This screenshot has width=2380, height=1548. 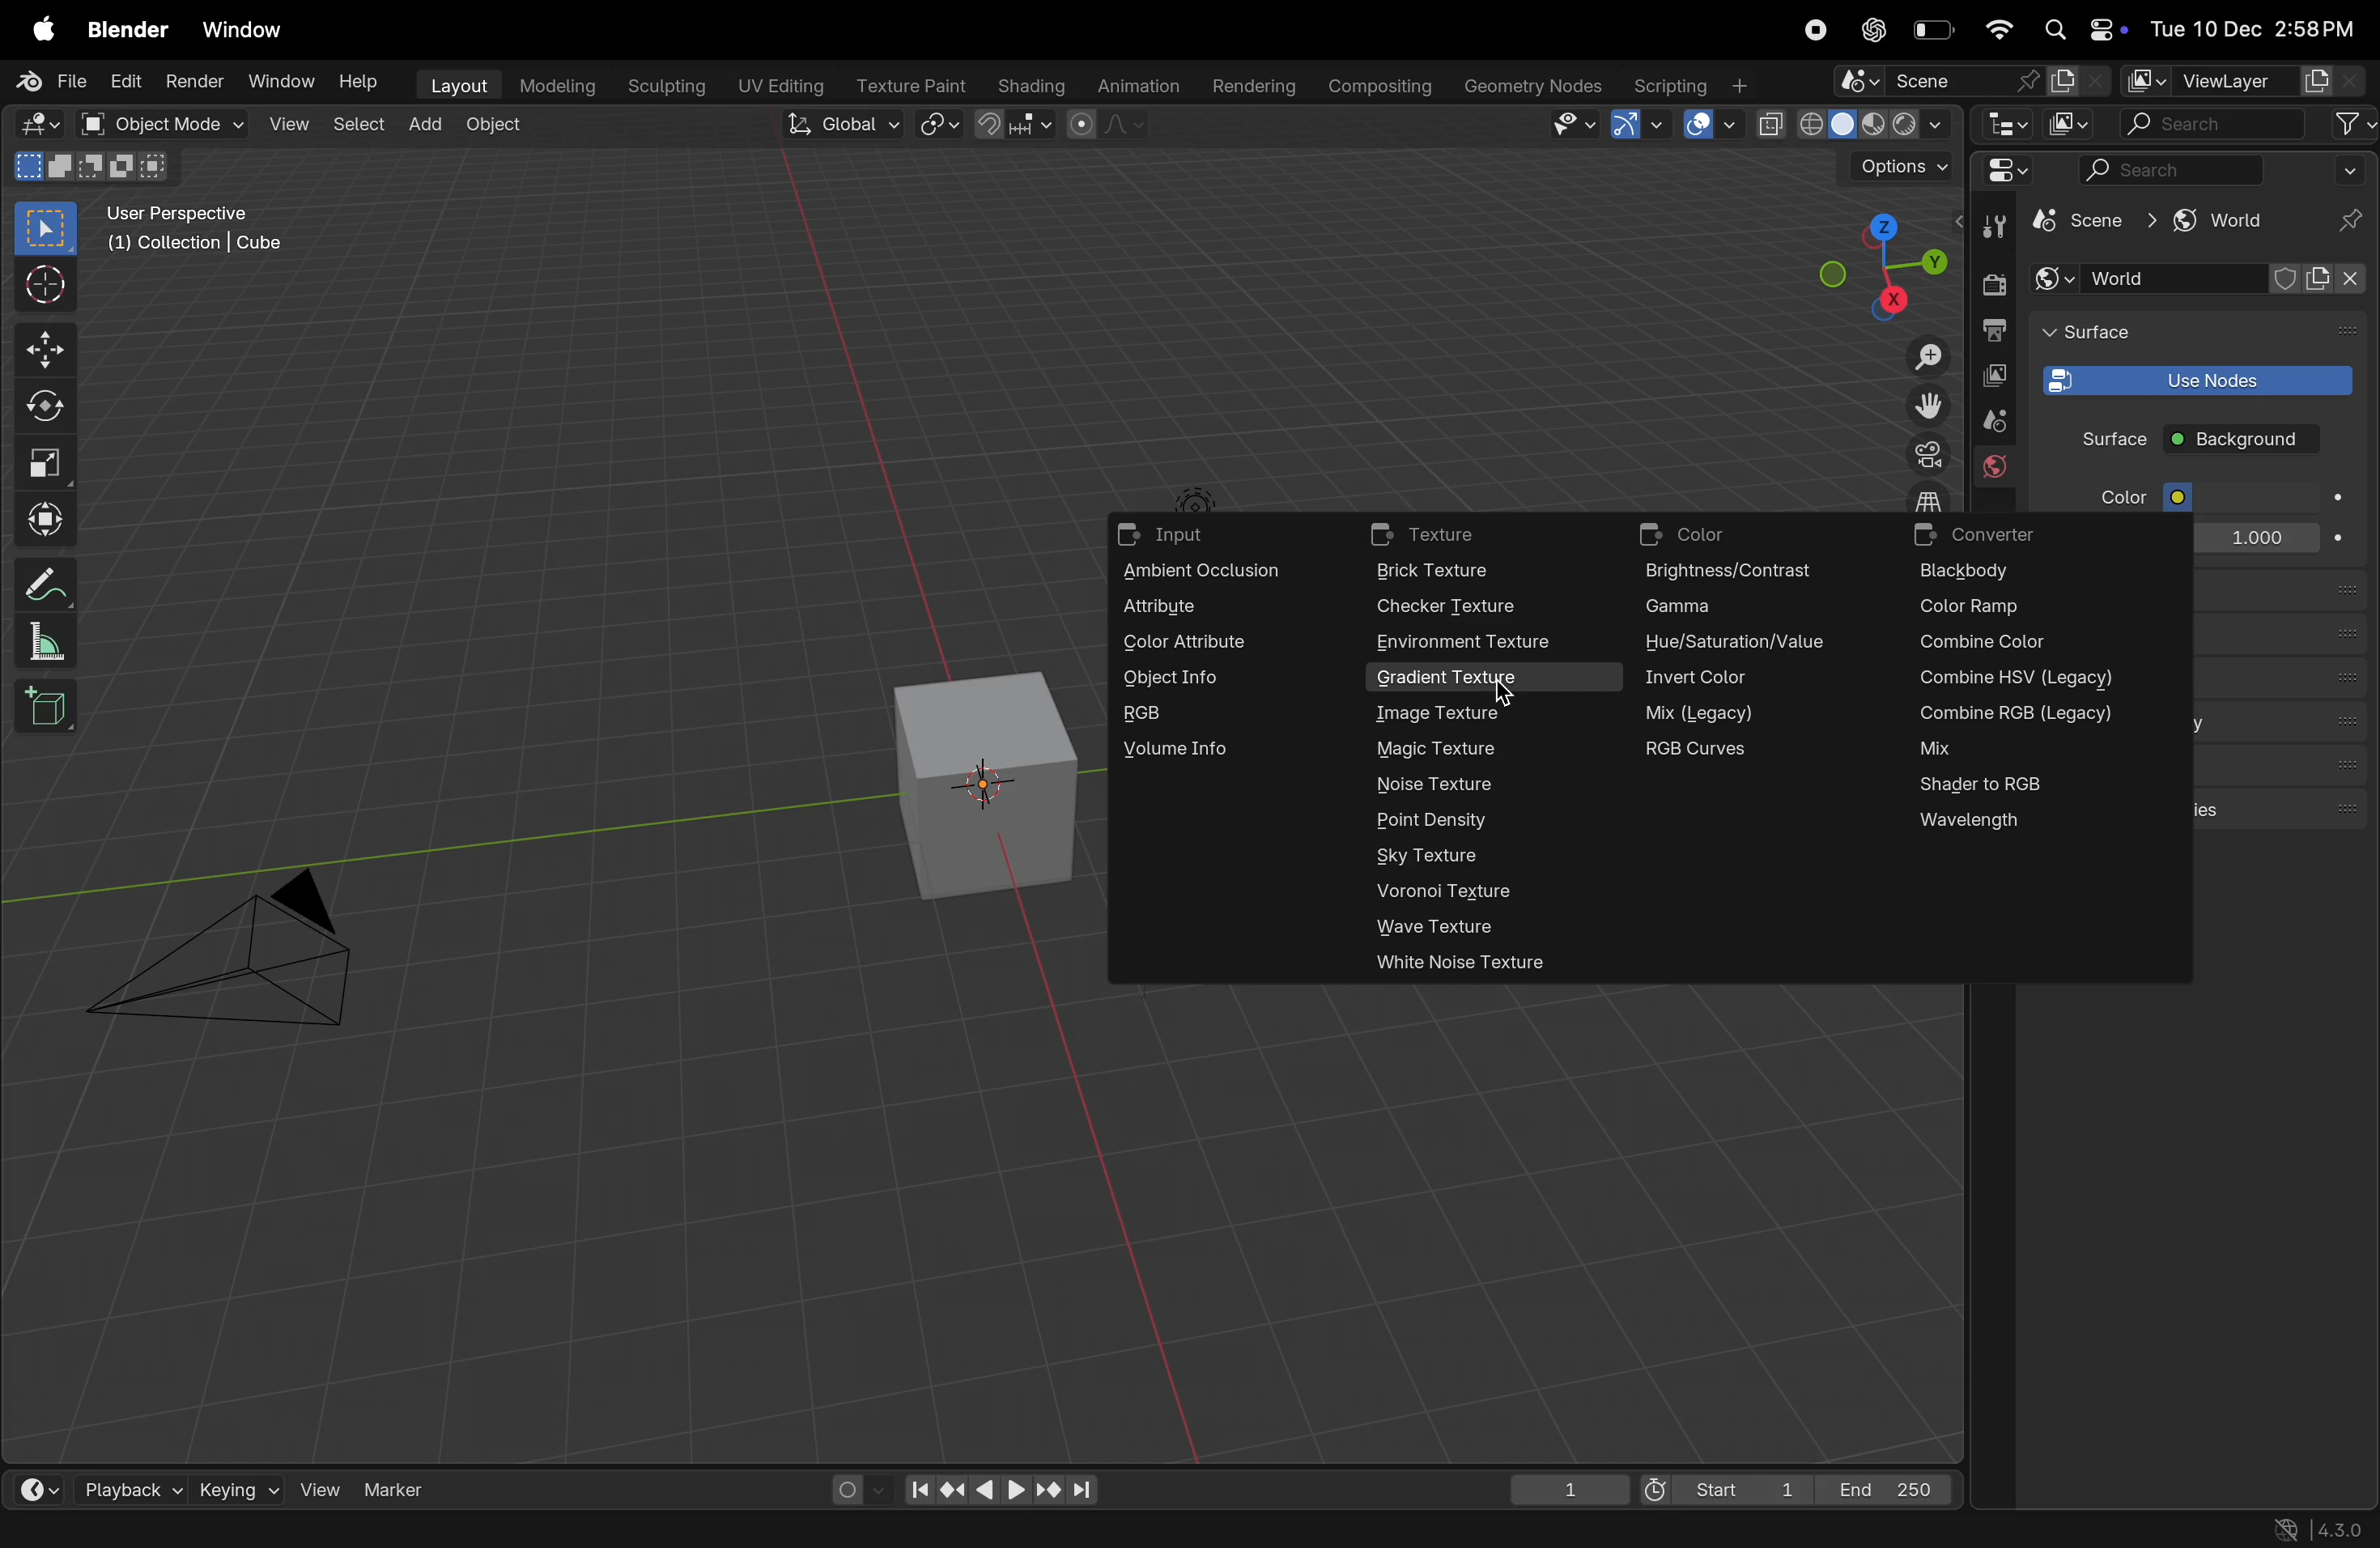 What do you see at coordinates (2289, 279) in the screenshot?
I see `shield` at bounding box center [2289, 279].